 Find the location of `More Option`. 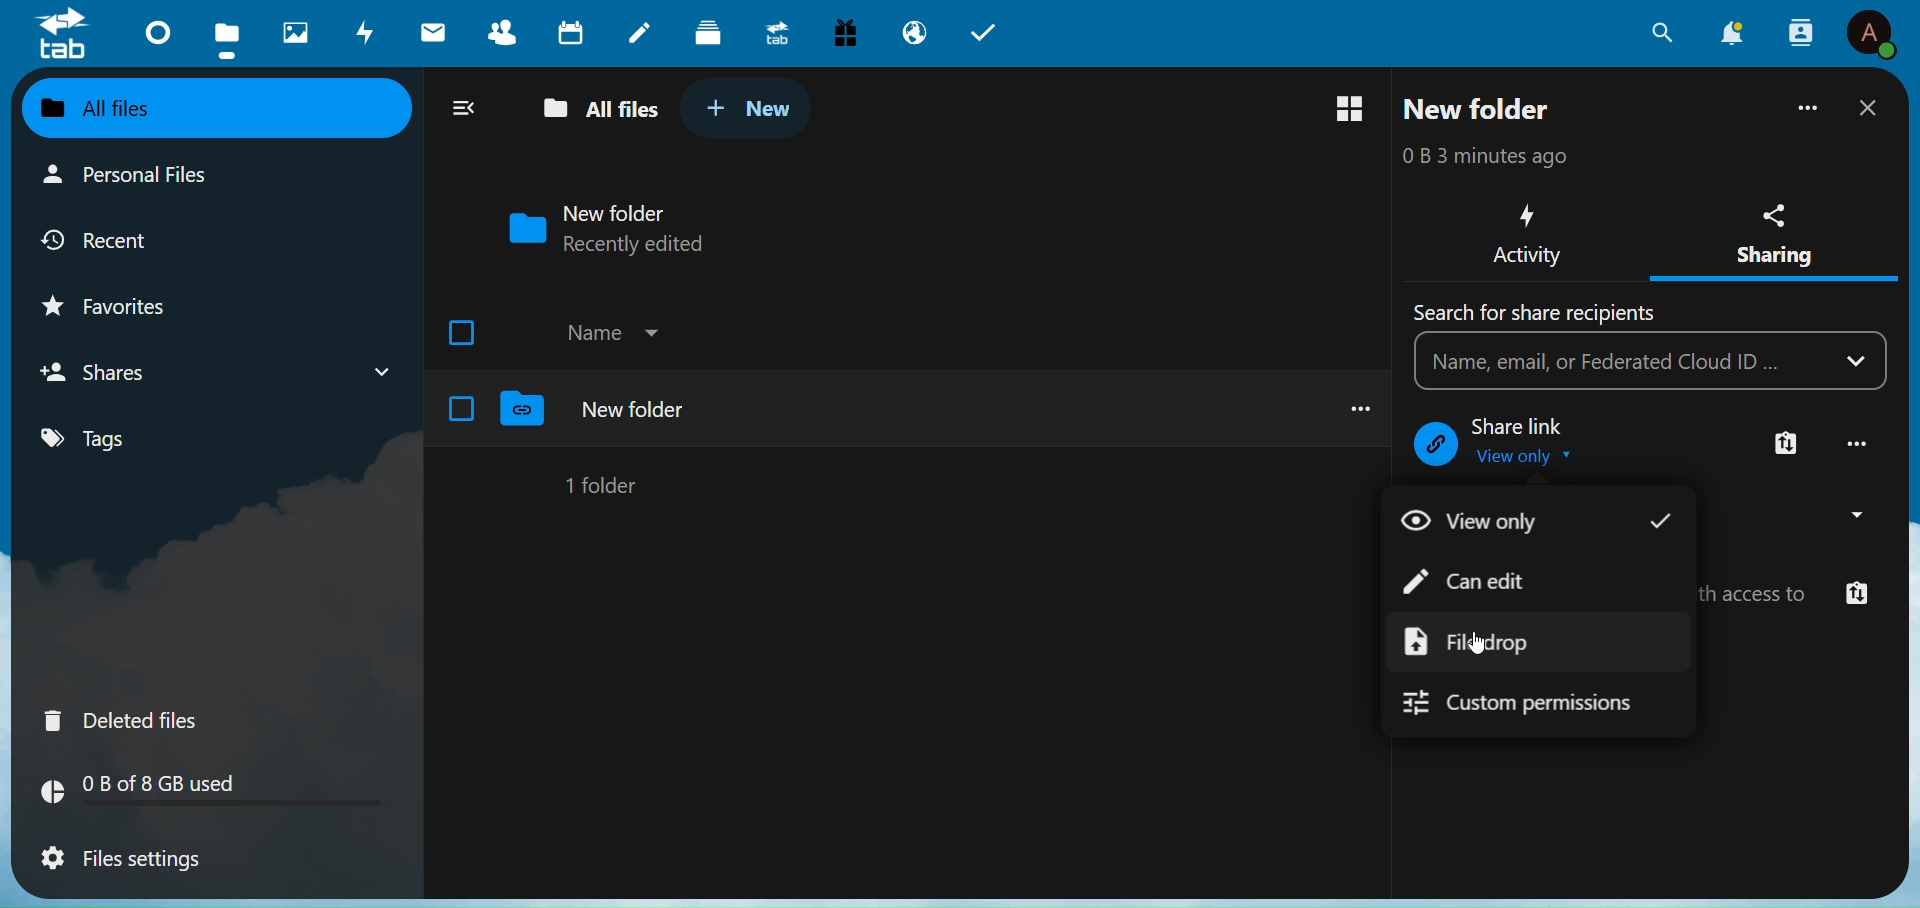

More Option is located at coordinates (1860, 443).